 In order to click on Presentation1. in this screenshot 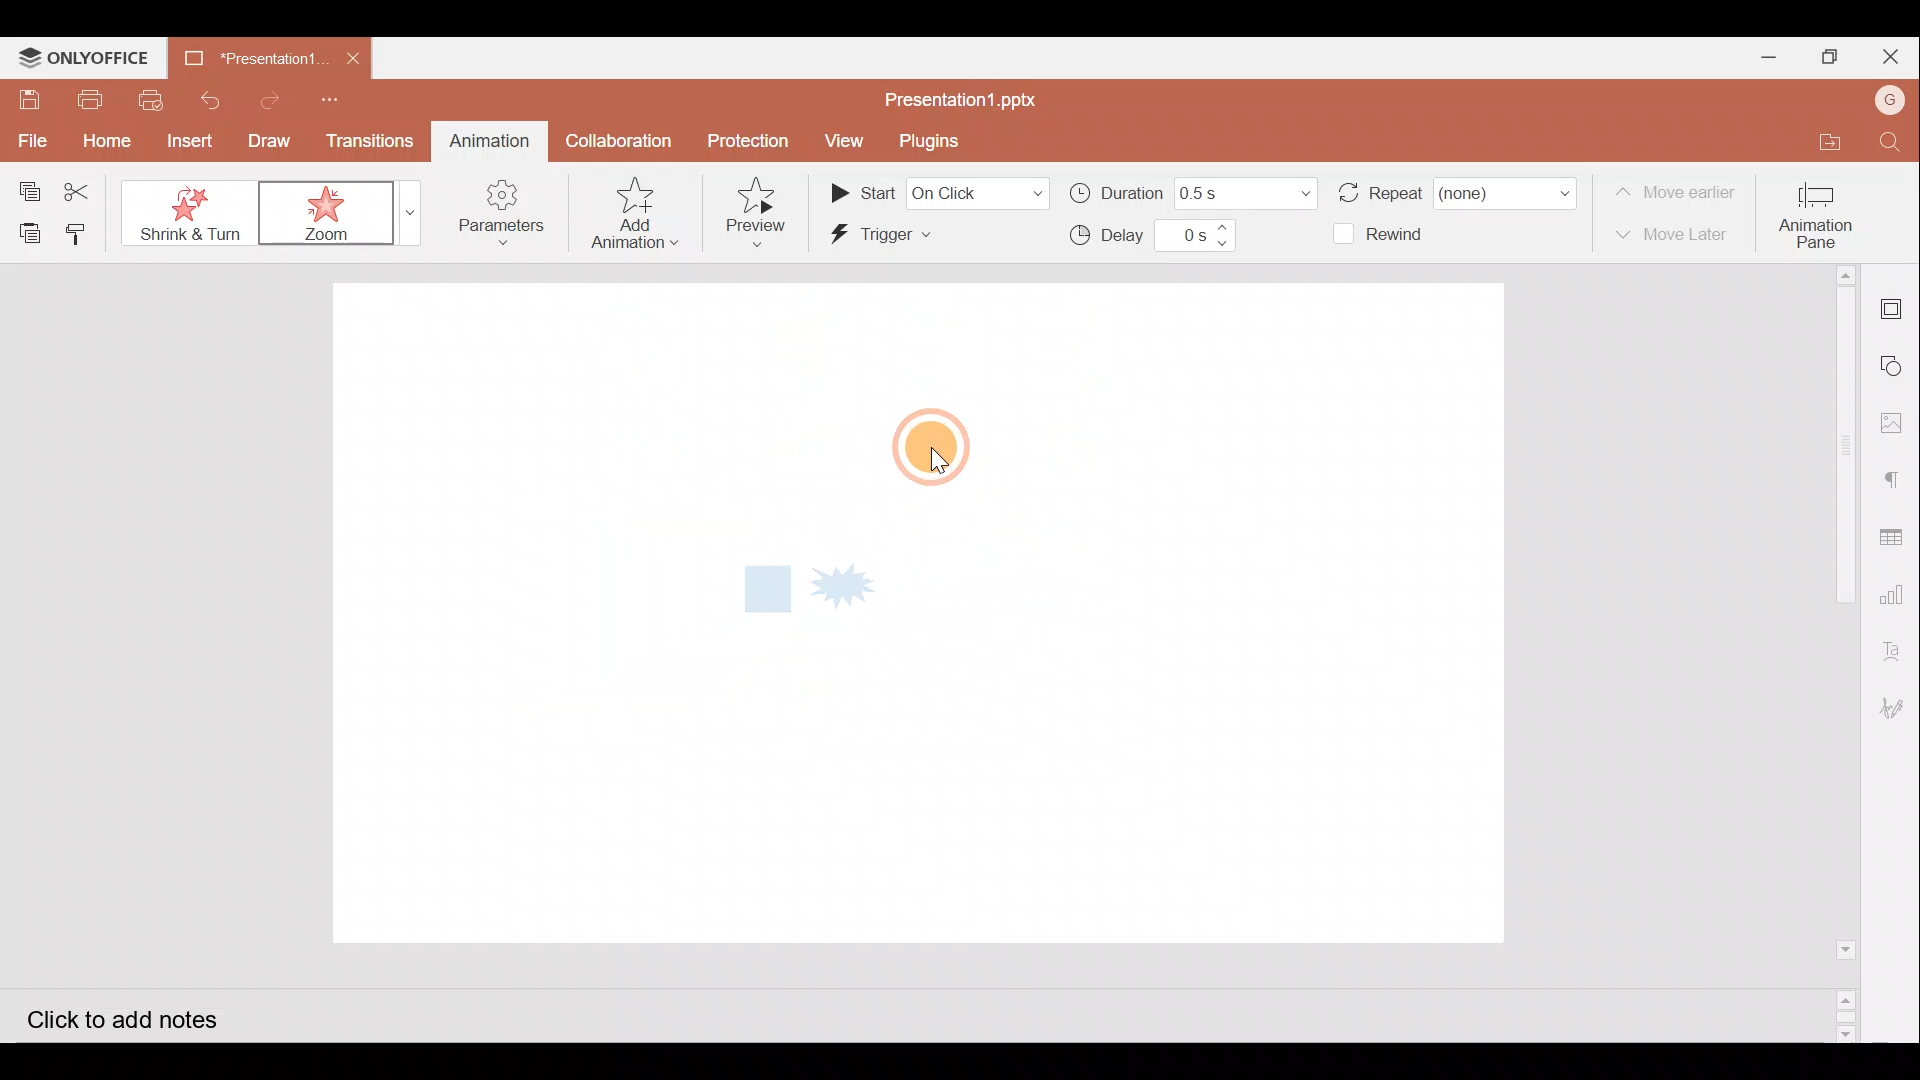, I will do `click(247, 53)`.